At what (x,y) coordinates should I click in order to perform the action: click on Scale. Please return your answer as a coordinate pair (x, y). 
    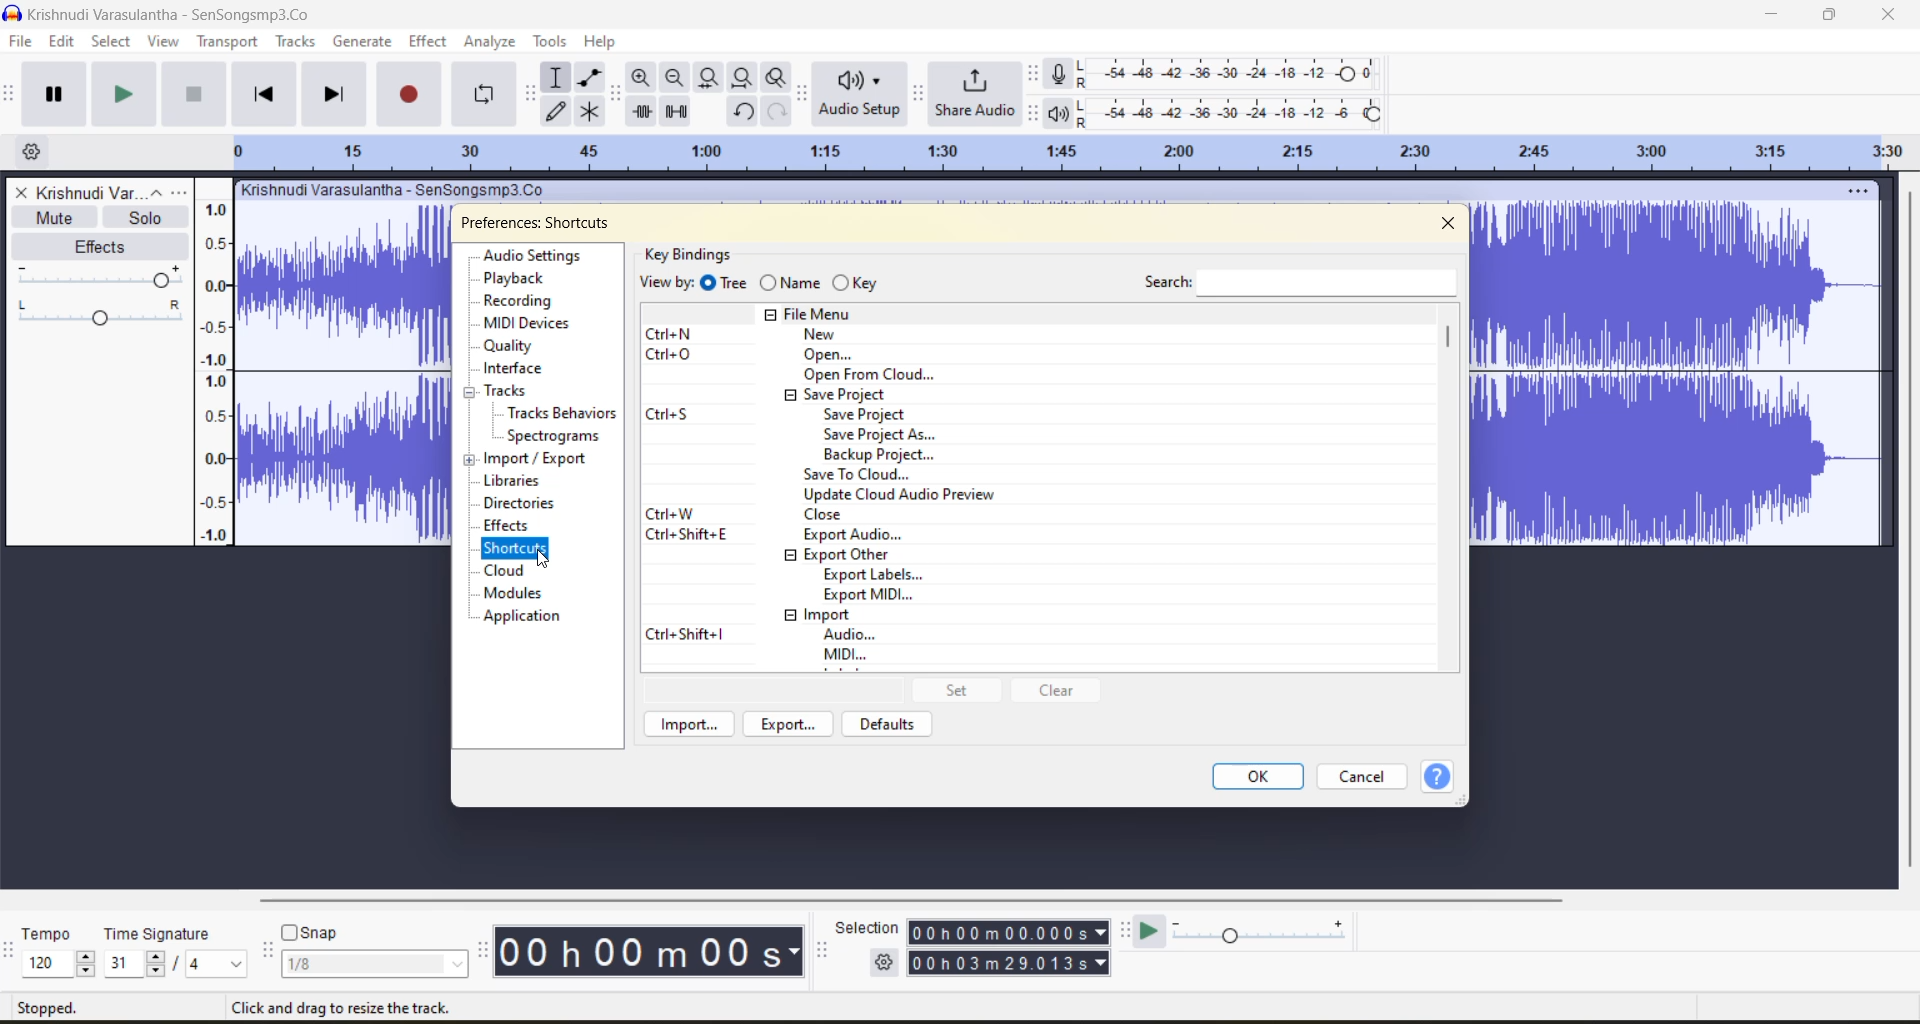
    Looking at the image, I should click on (1069, 151).